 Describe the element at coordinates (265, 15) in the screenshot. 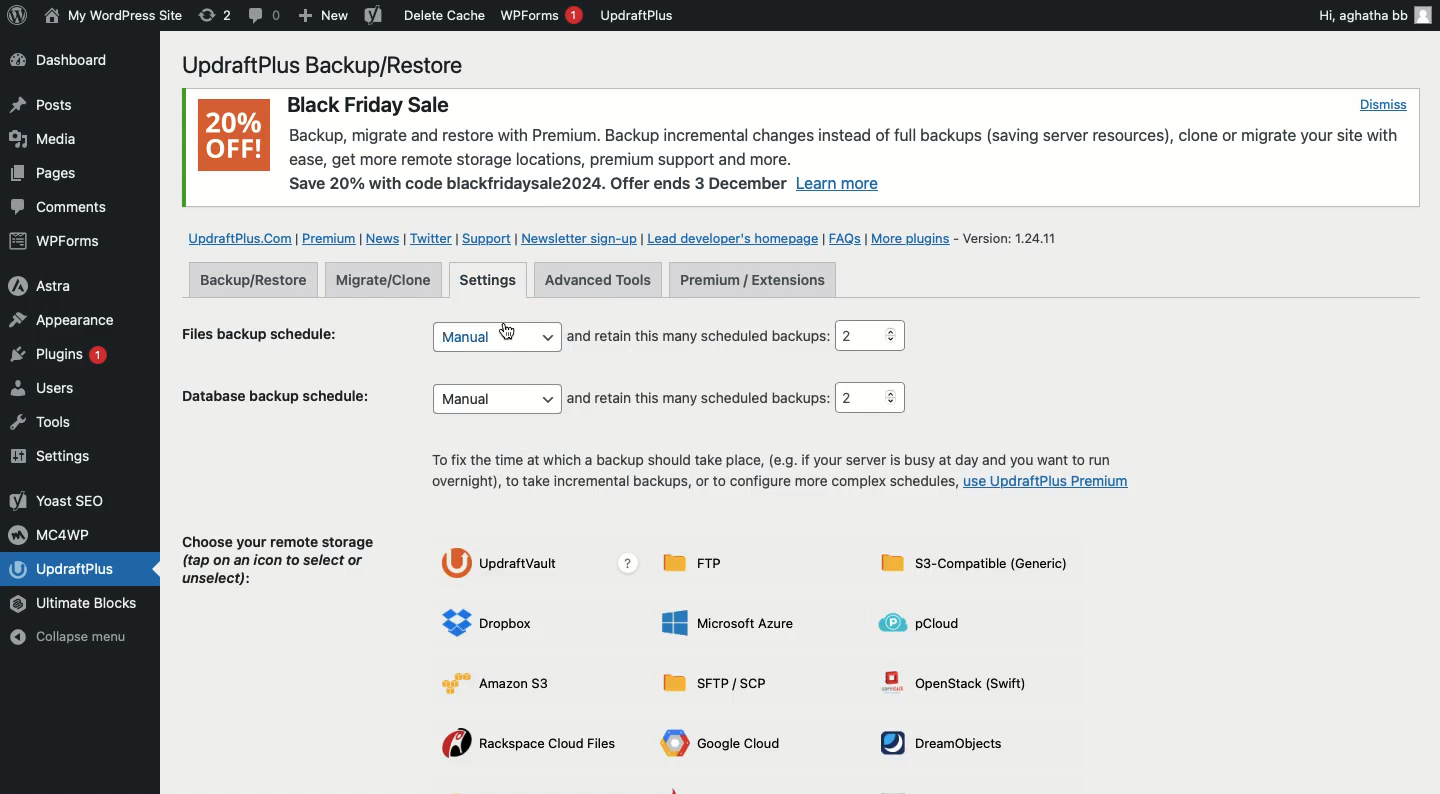

I see `Comment 0` at that location.